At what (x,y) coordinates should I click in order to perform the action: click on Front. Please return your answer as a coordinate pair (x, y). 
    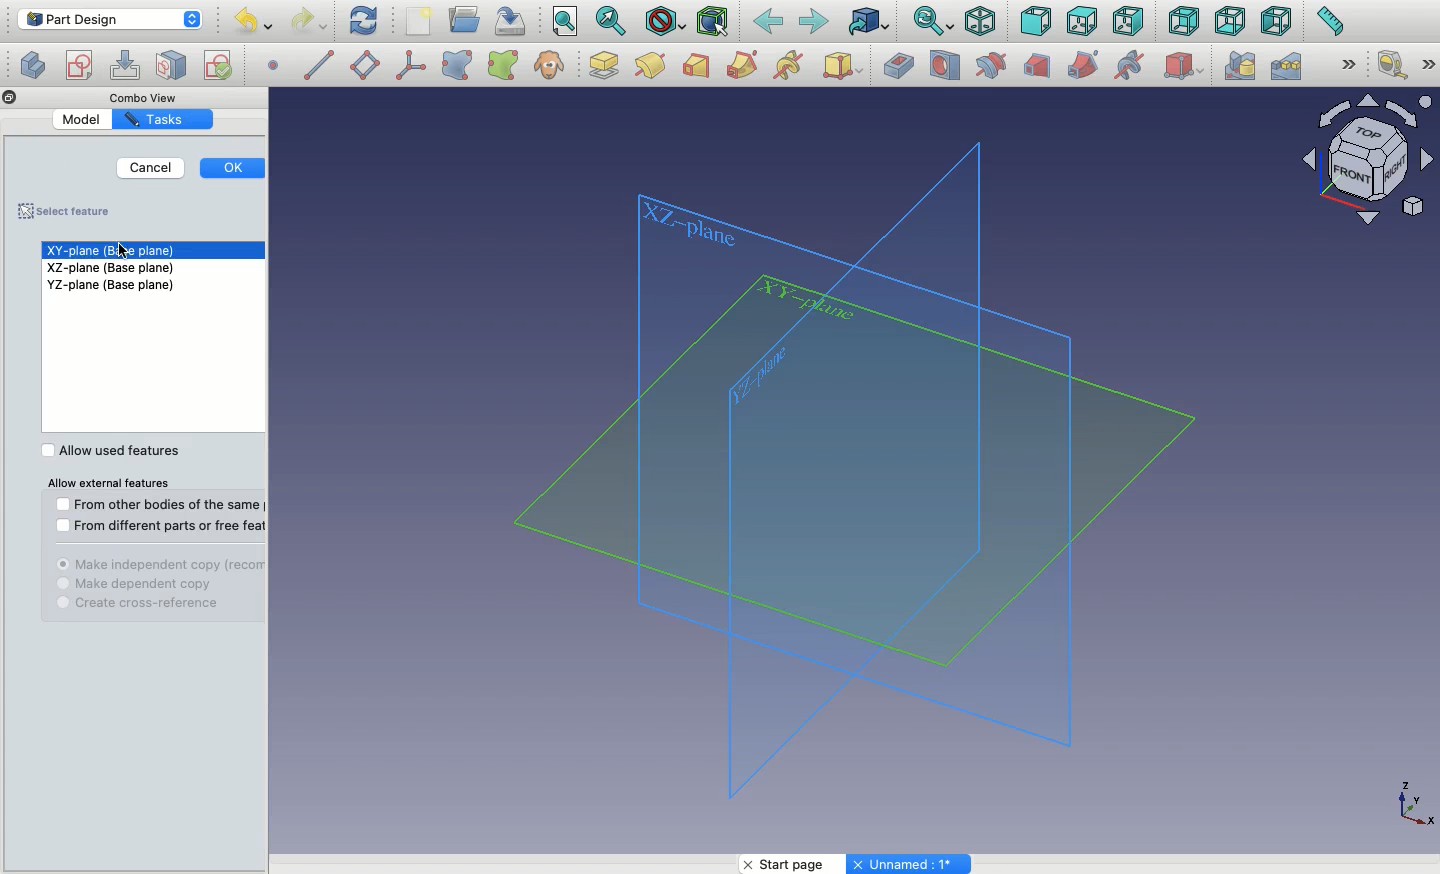
    Looking at the image, I should click on (1036, 23).